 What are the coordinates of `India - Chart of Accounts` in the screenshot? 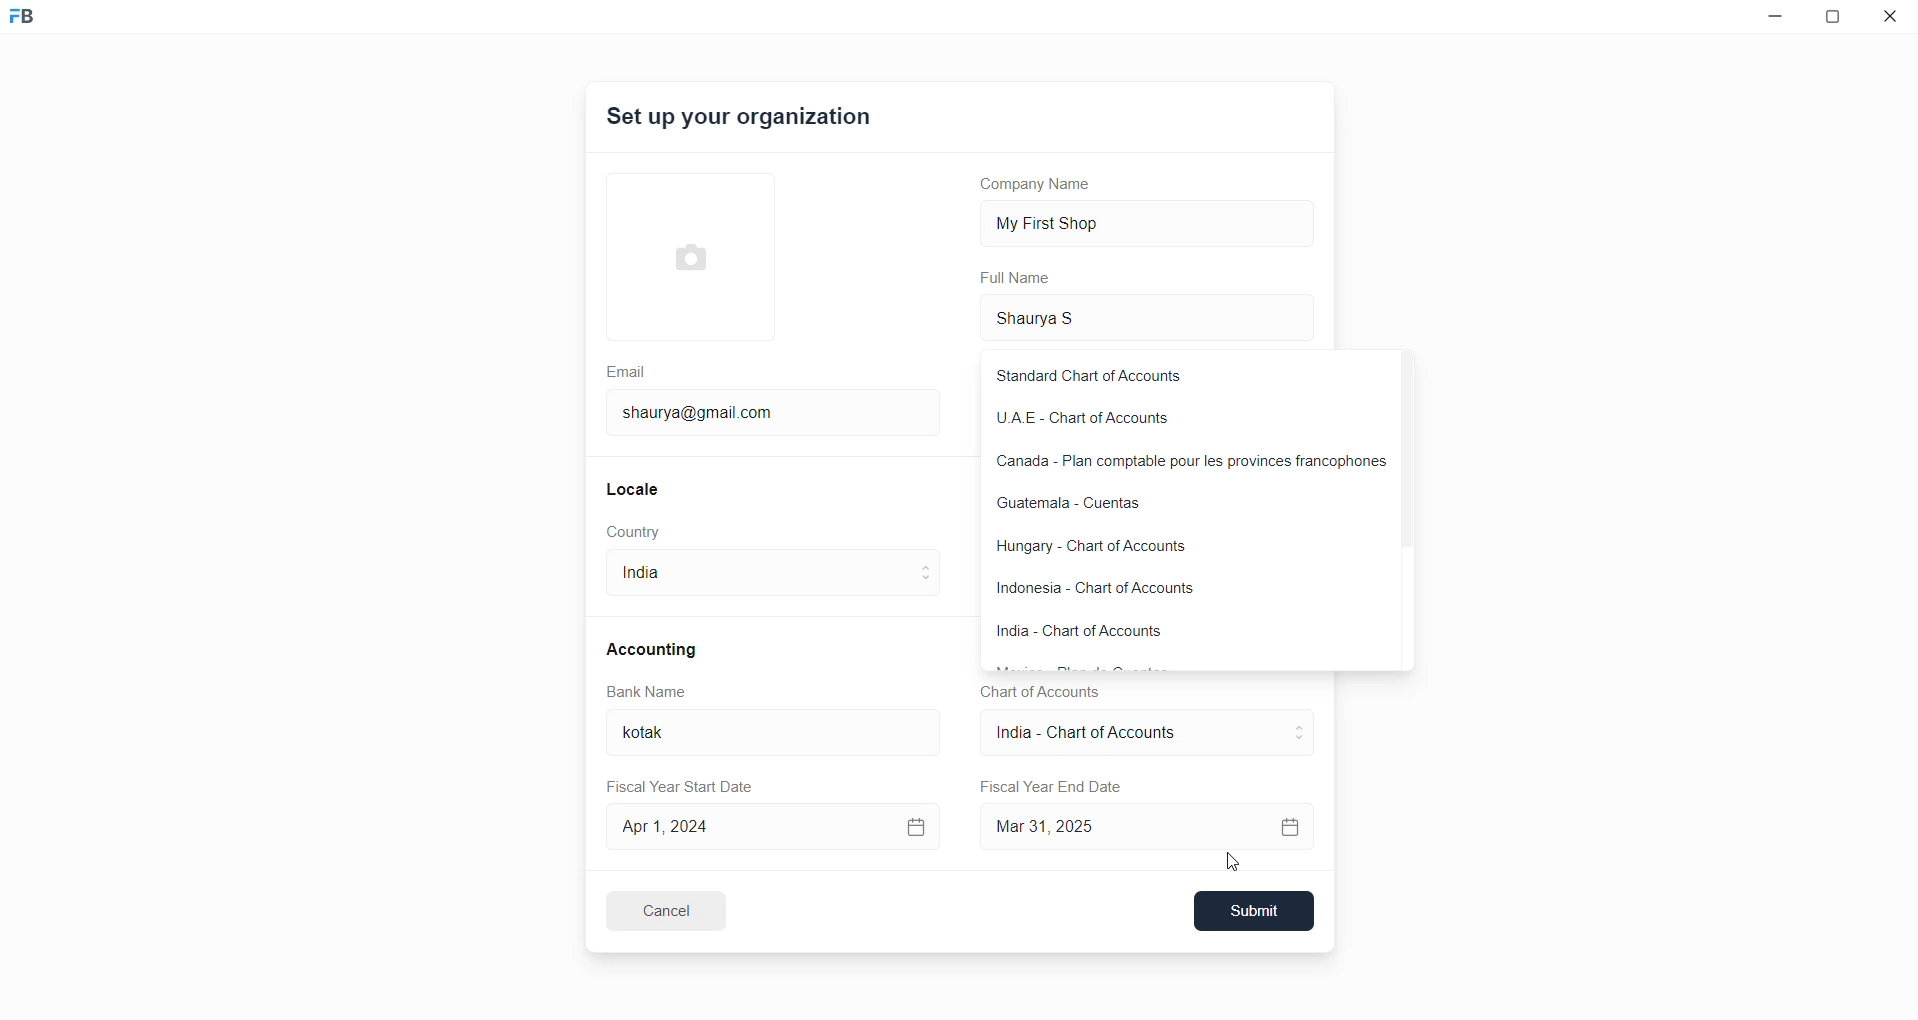 It's located at (1093, 632).